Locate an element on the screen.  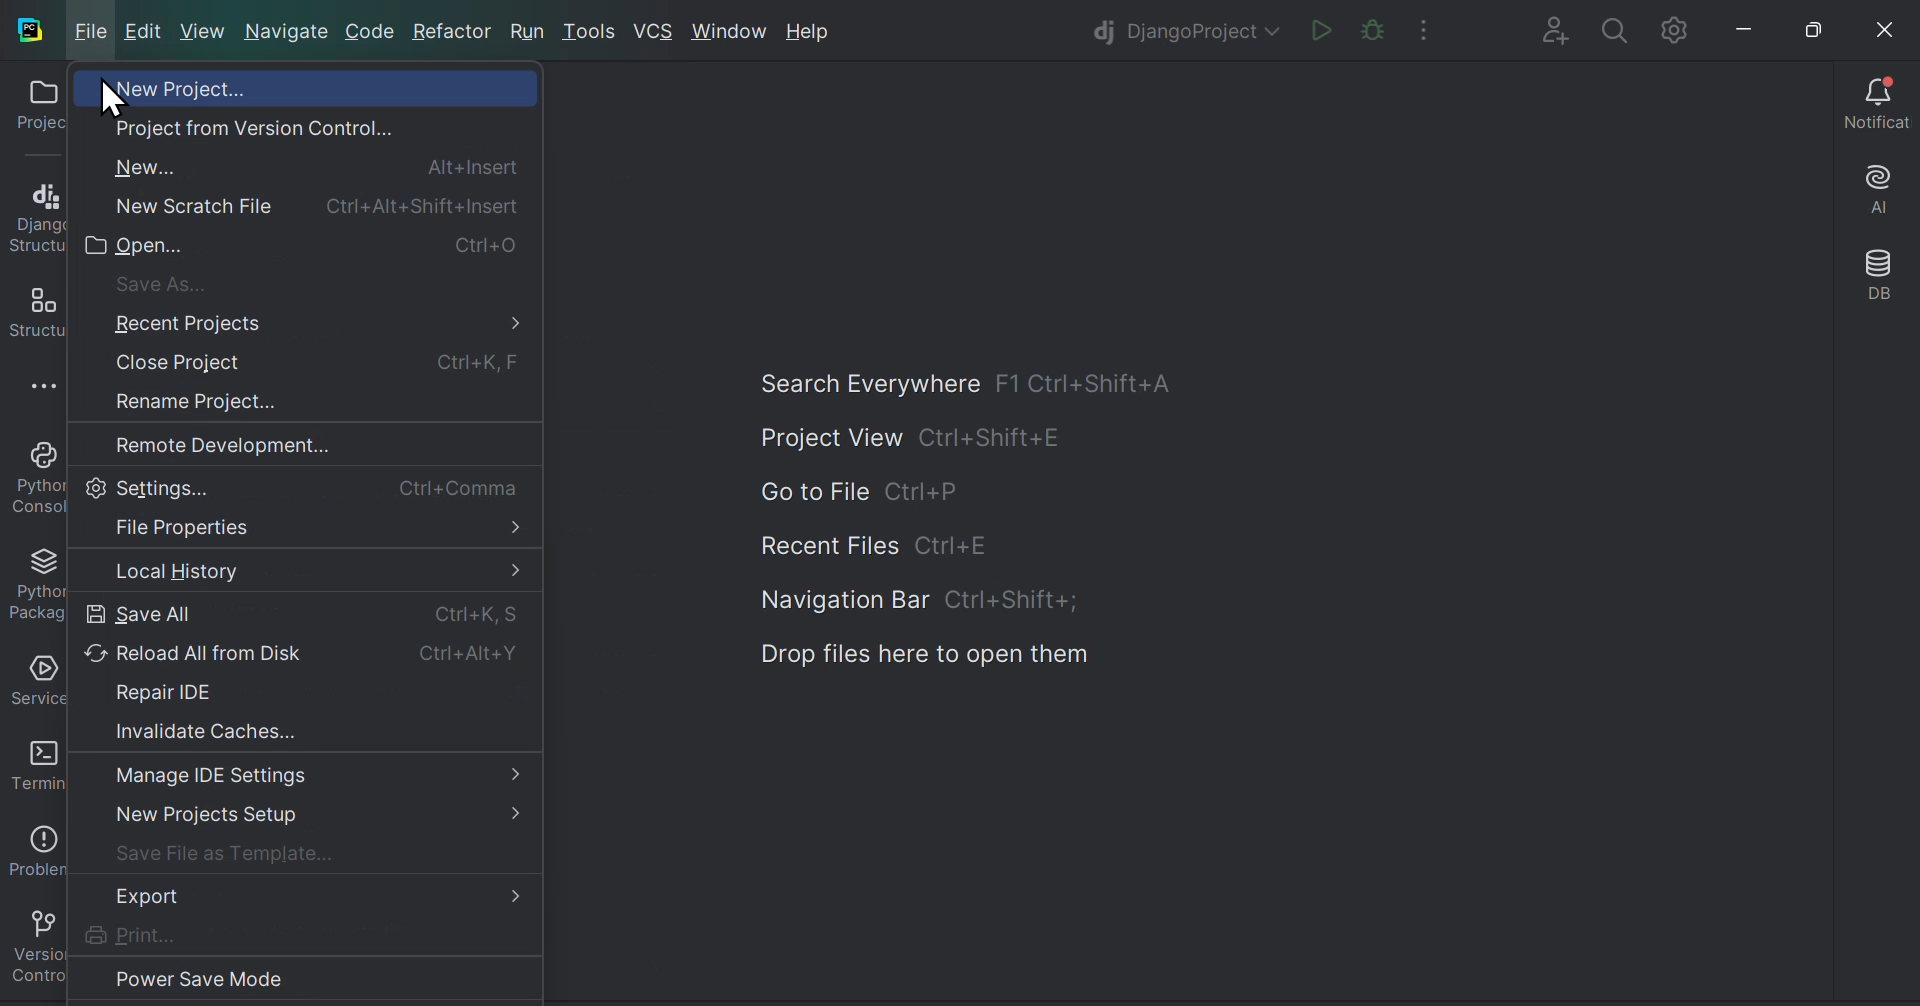
Project view is located at coordinates (915, 436).